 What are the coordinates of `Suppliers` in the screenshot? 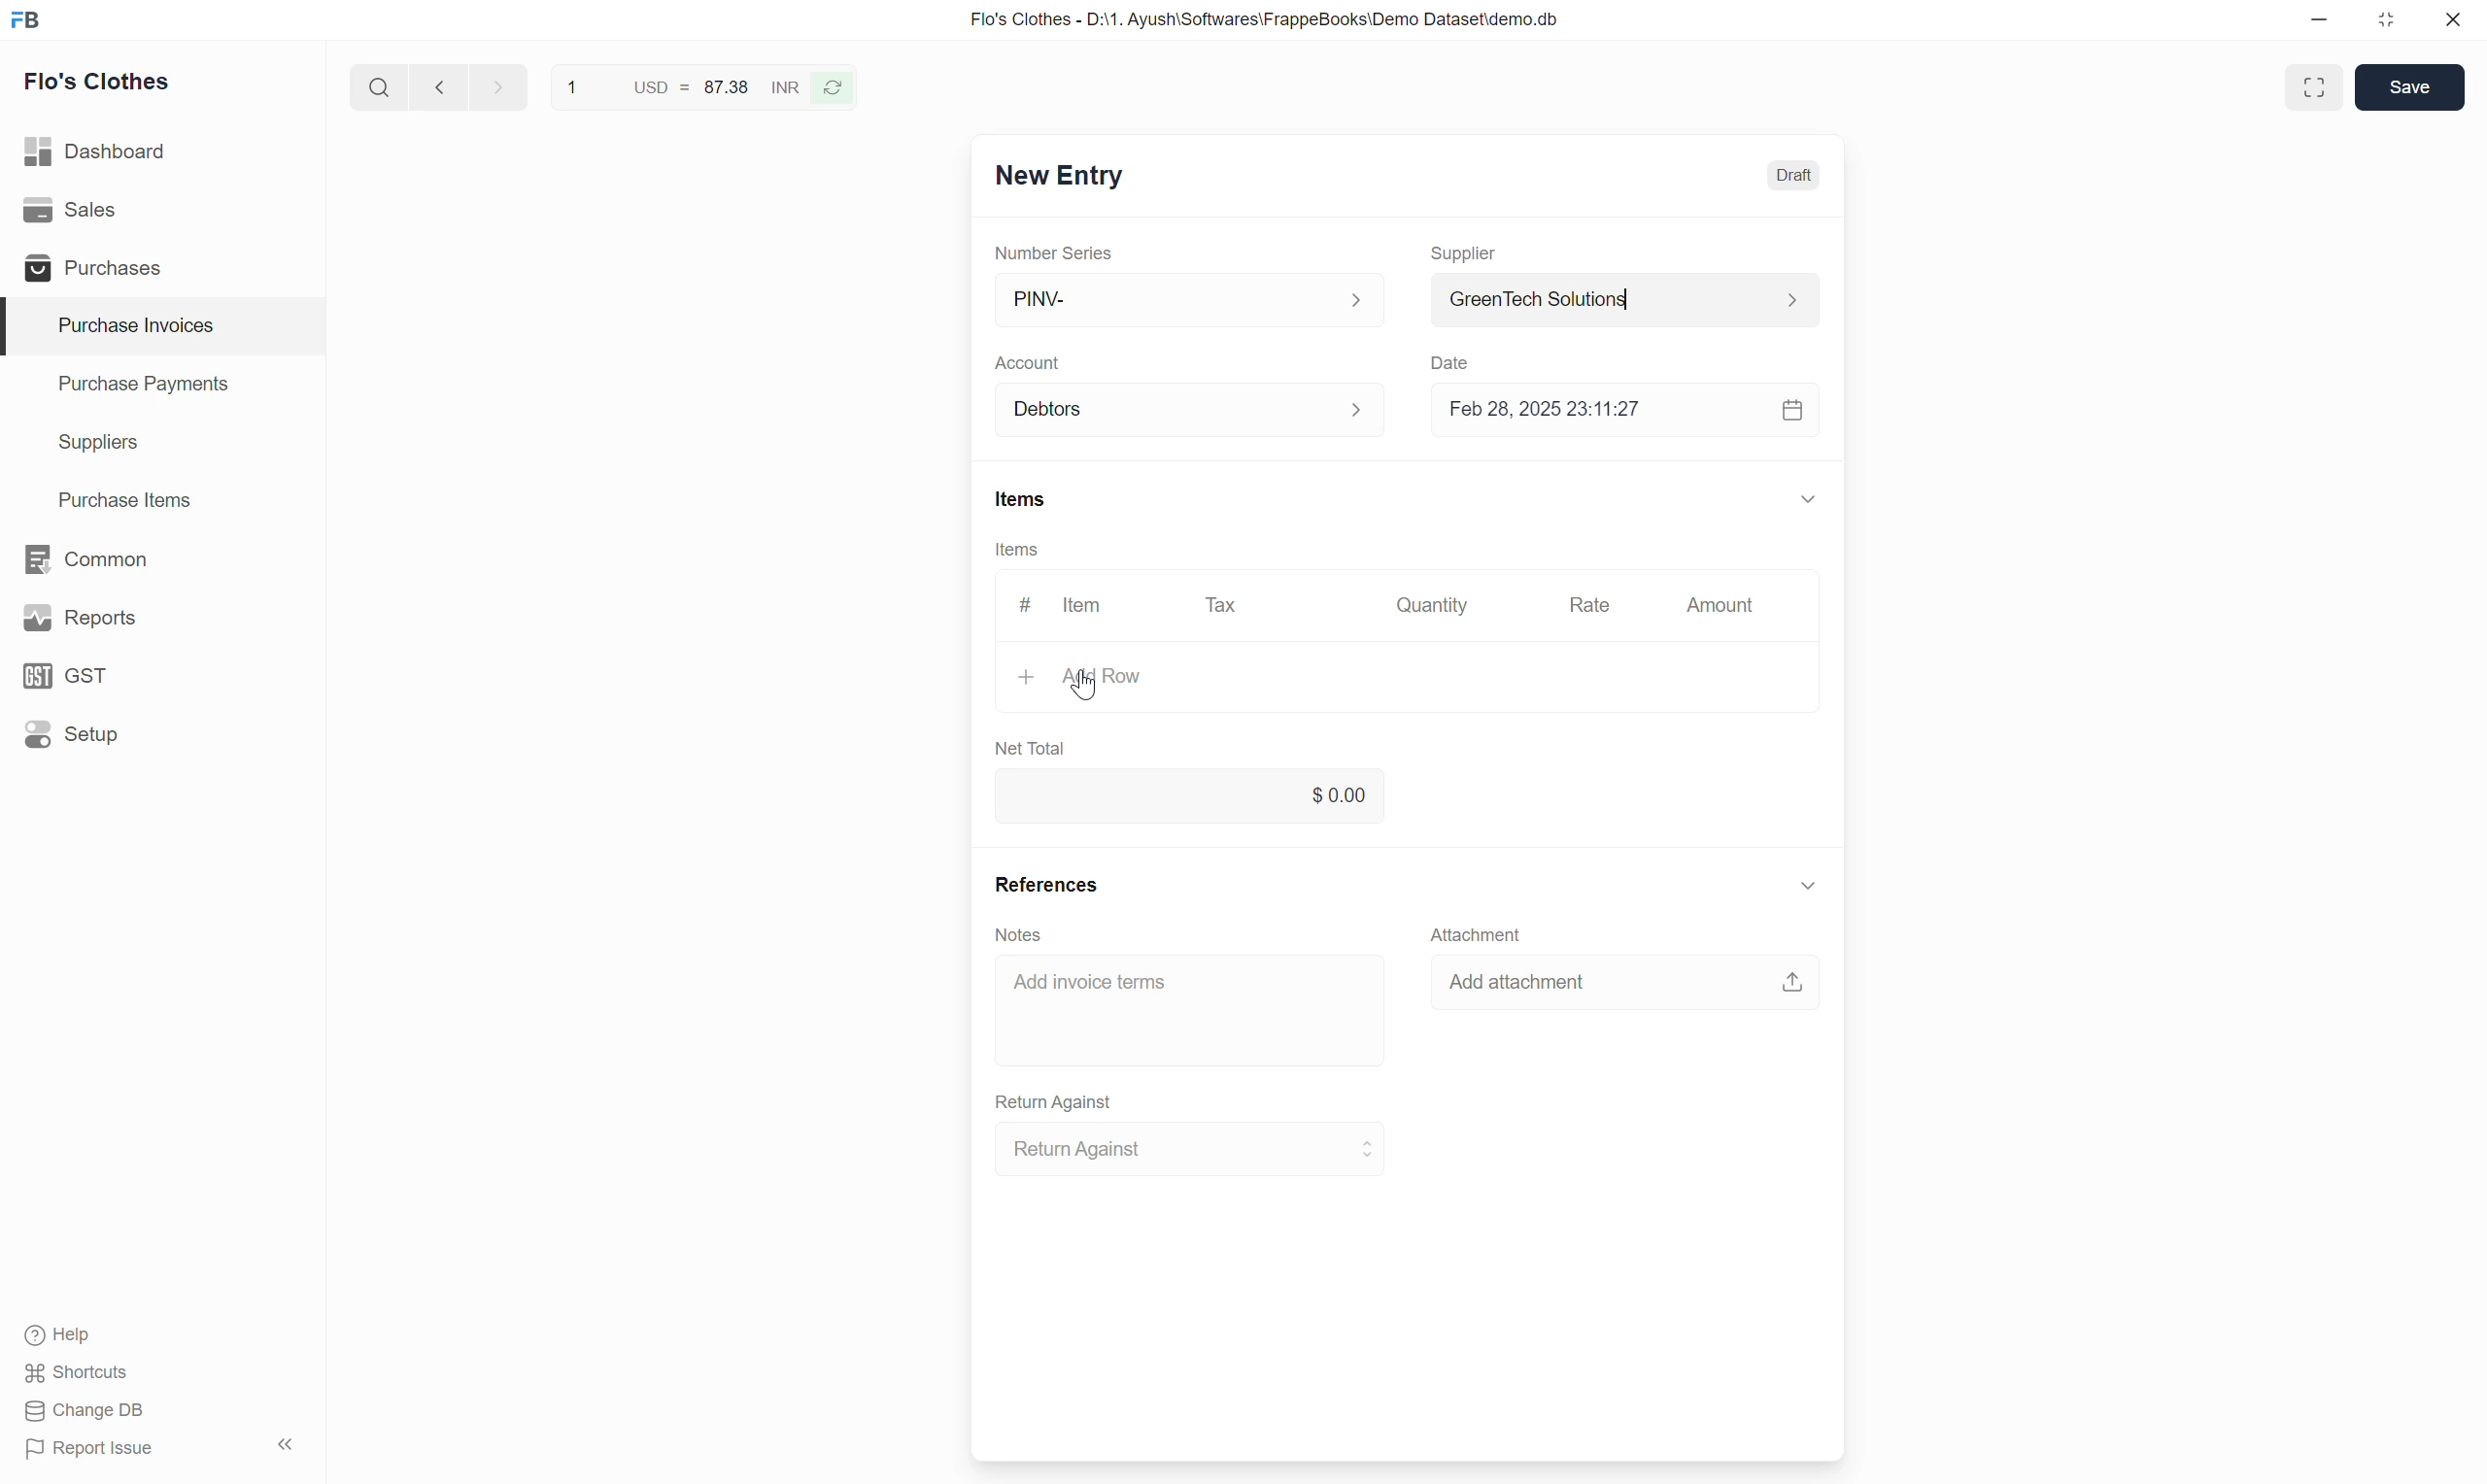 It's located at (163, 444).